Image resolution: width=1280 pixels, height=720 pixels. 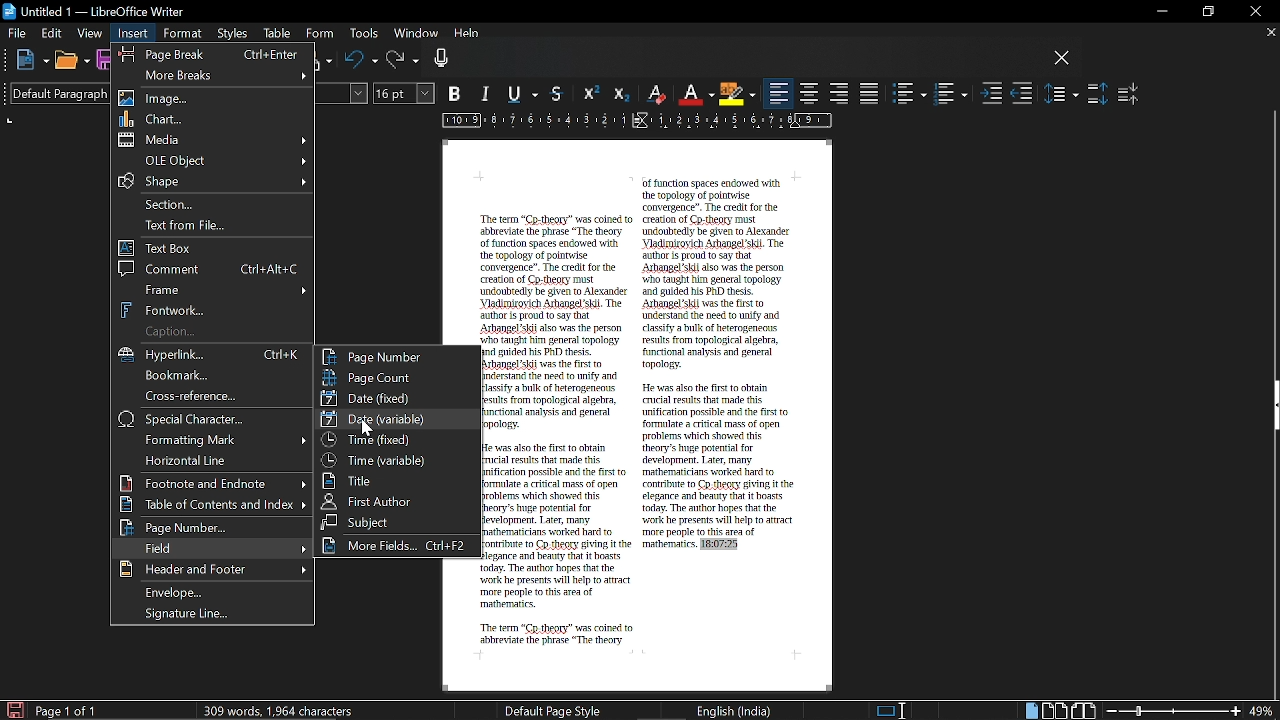 I want to click on toggle unordered list, so click(x=910, y=94).